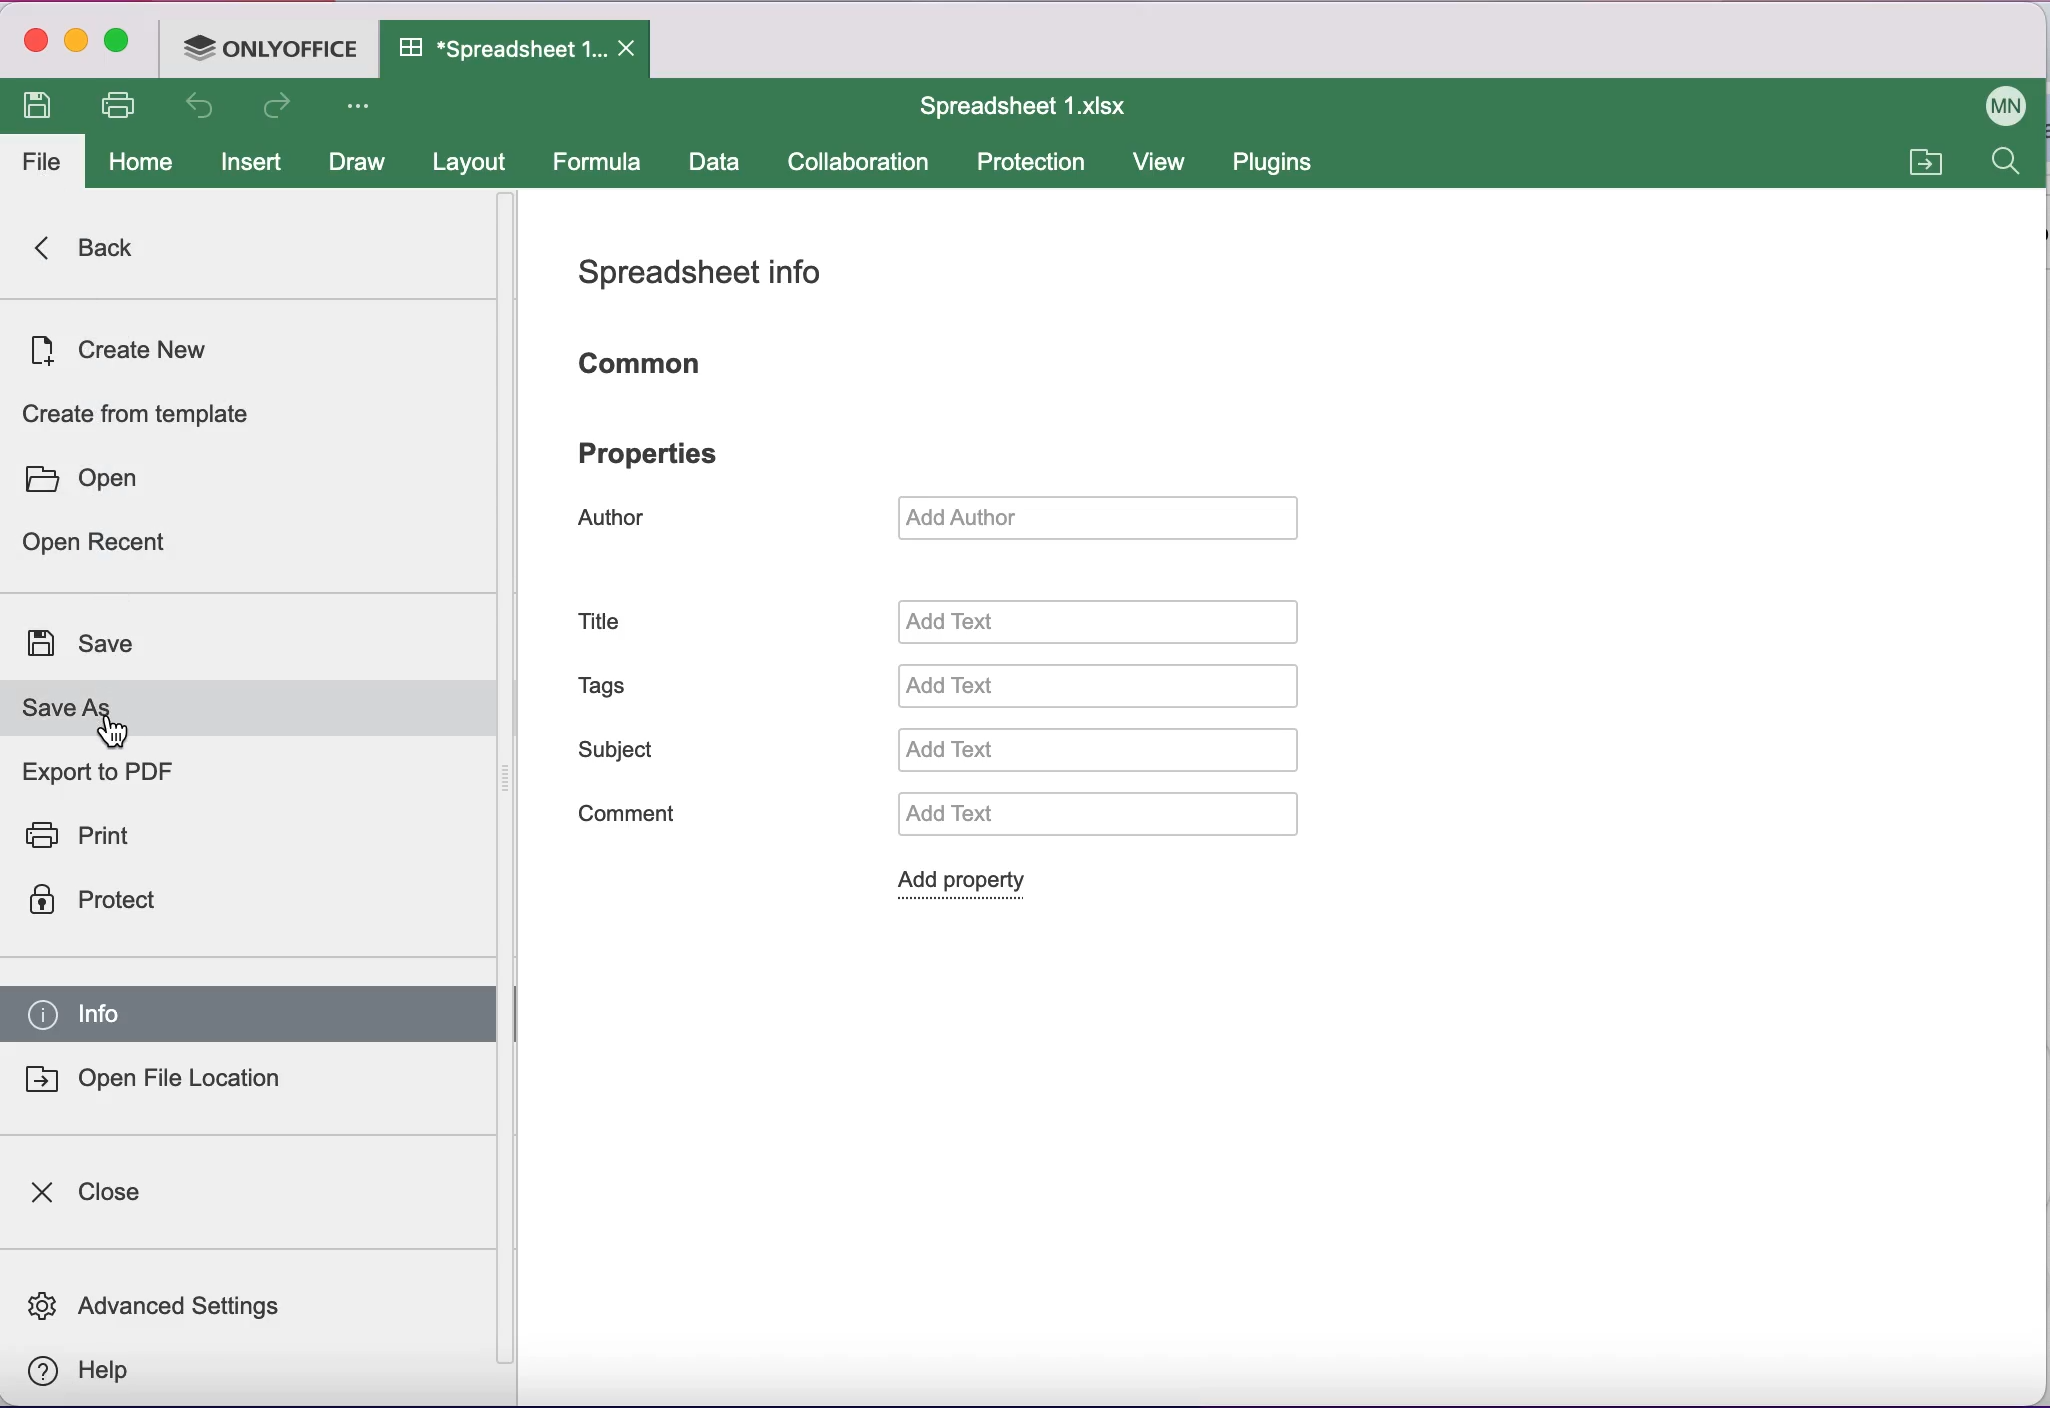  I want to click on open recent, so click(133, 546).